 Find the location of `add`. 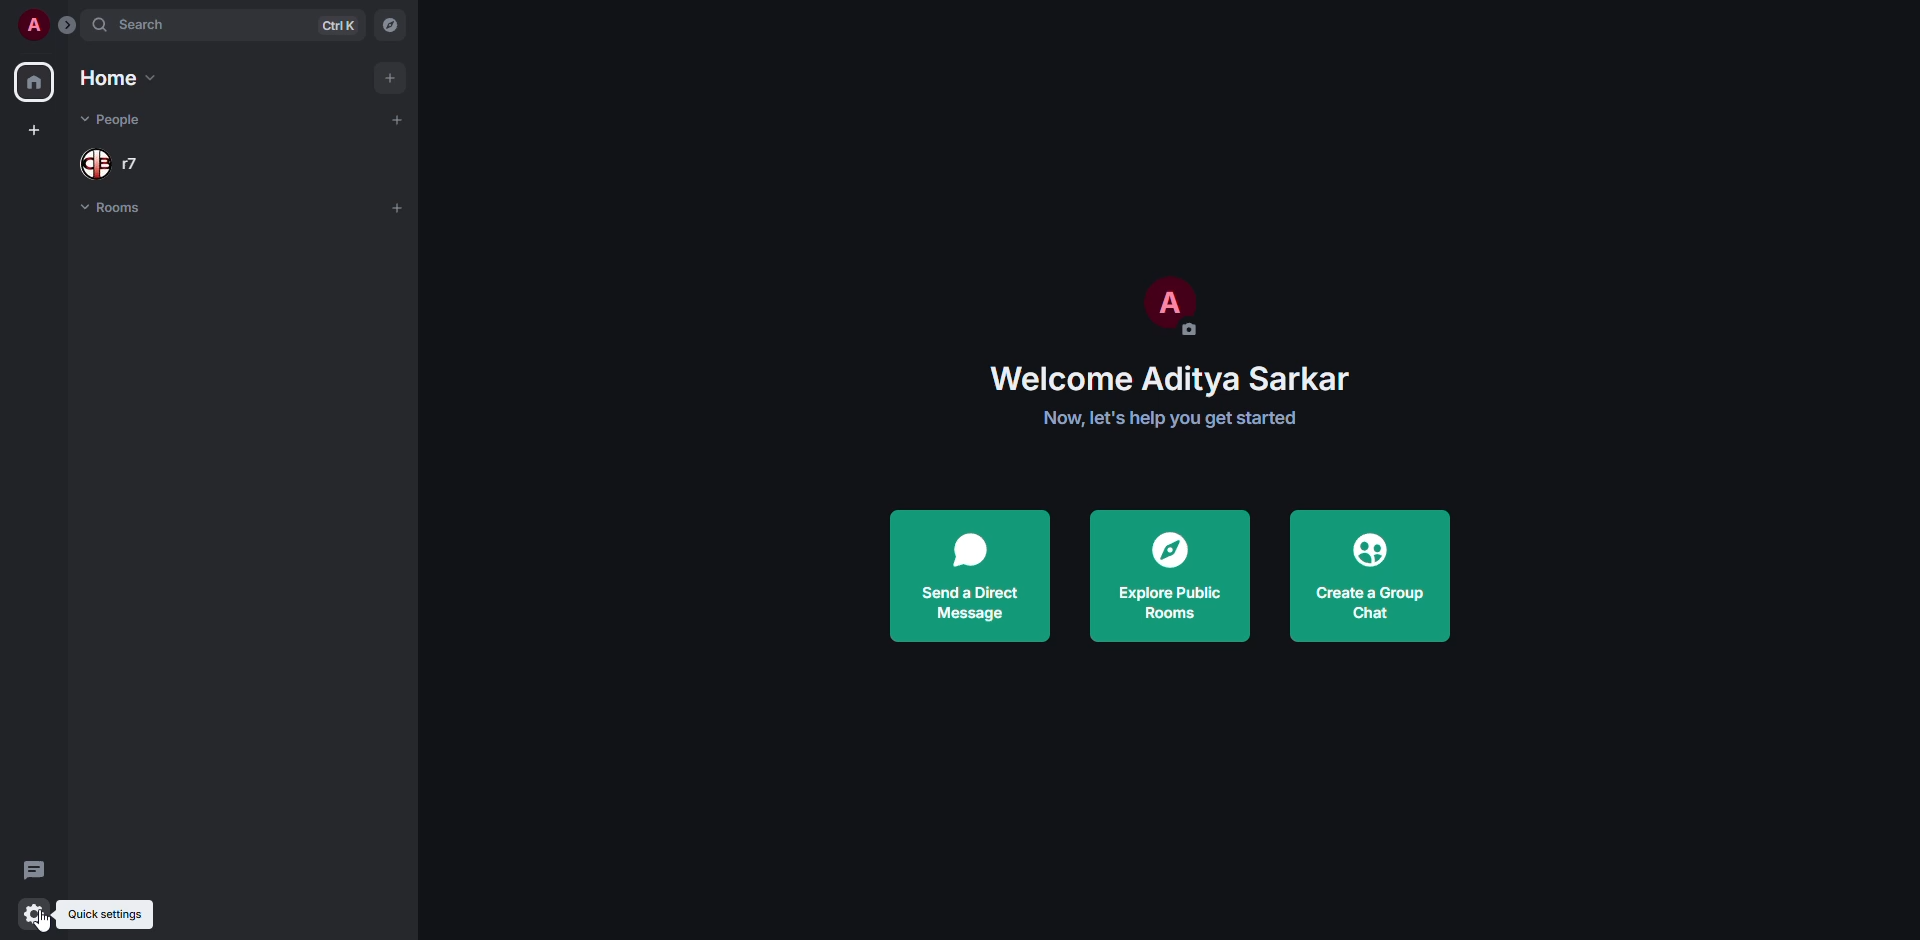

add is located at coordinates (398, 206).